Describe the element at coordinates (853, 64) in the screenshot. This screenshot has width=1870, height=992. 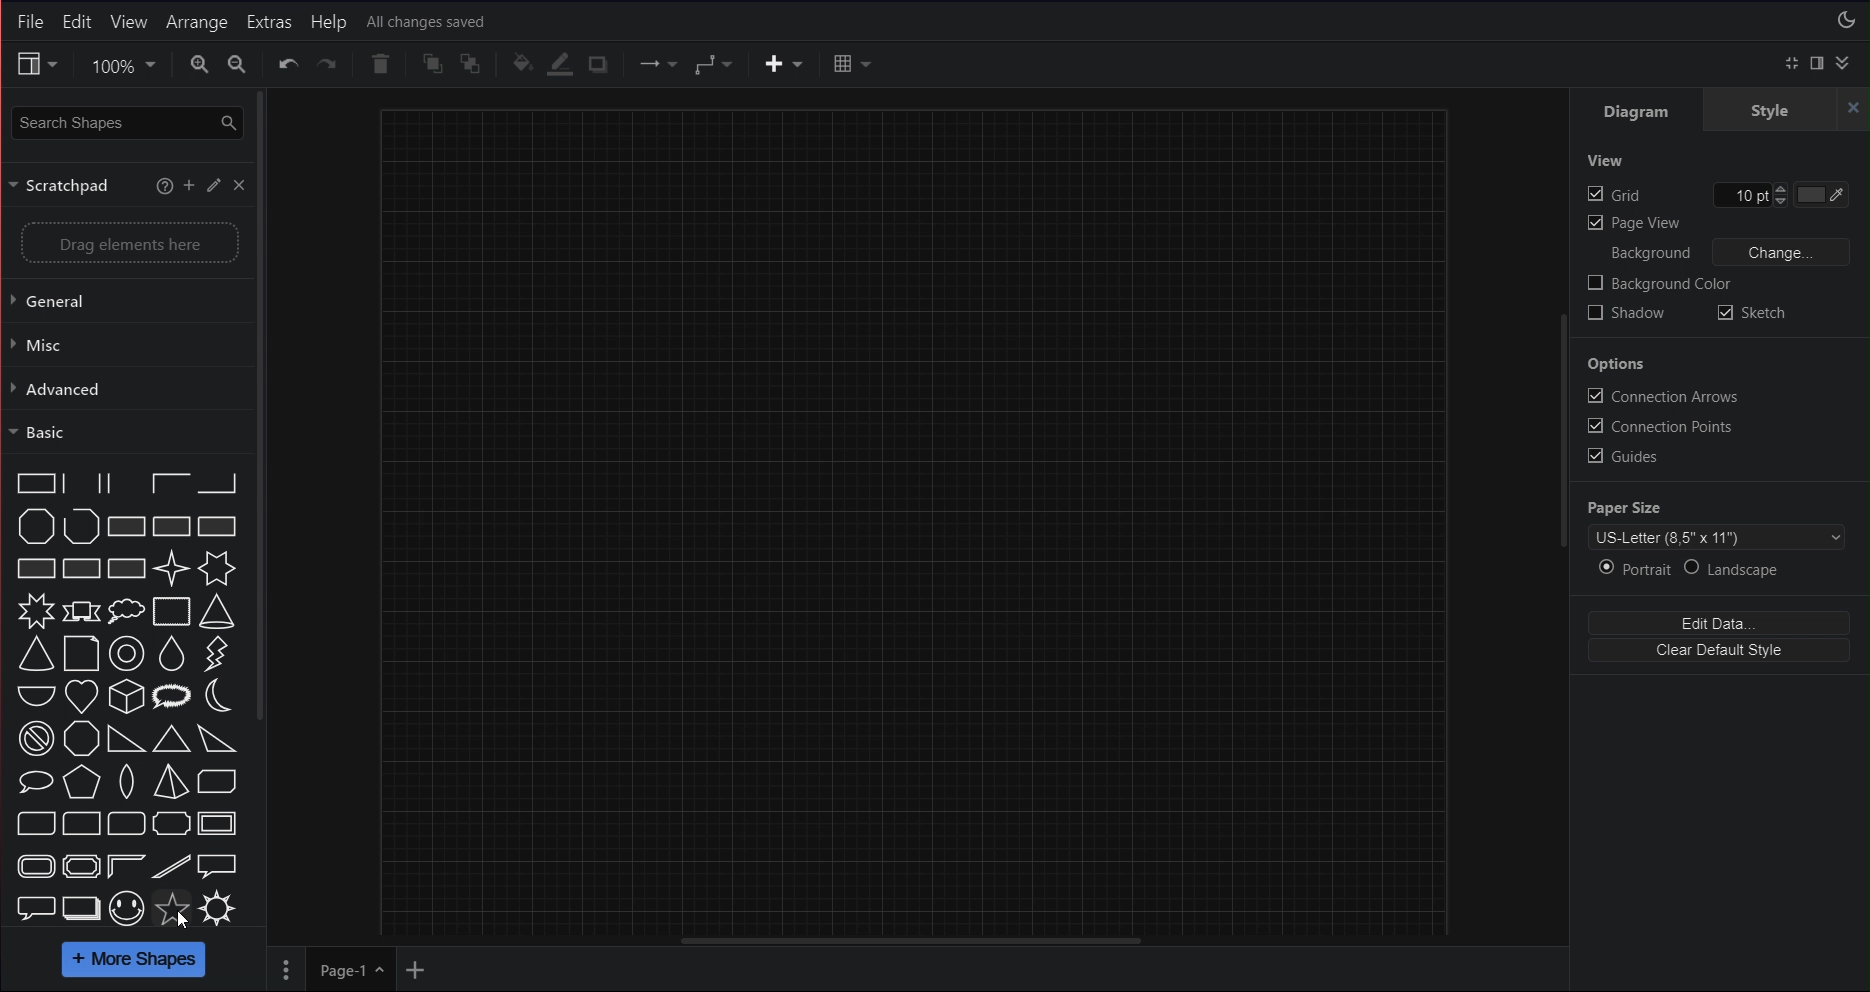
I see `Table` at that location.